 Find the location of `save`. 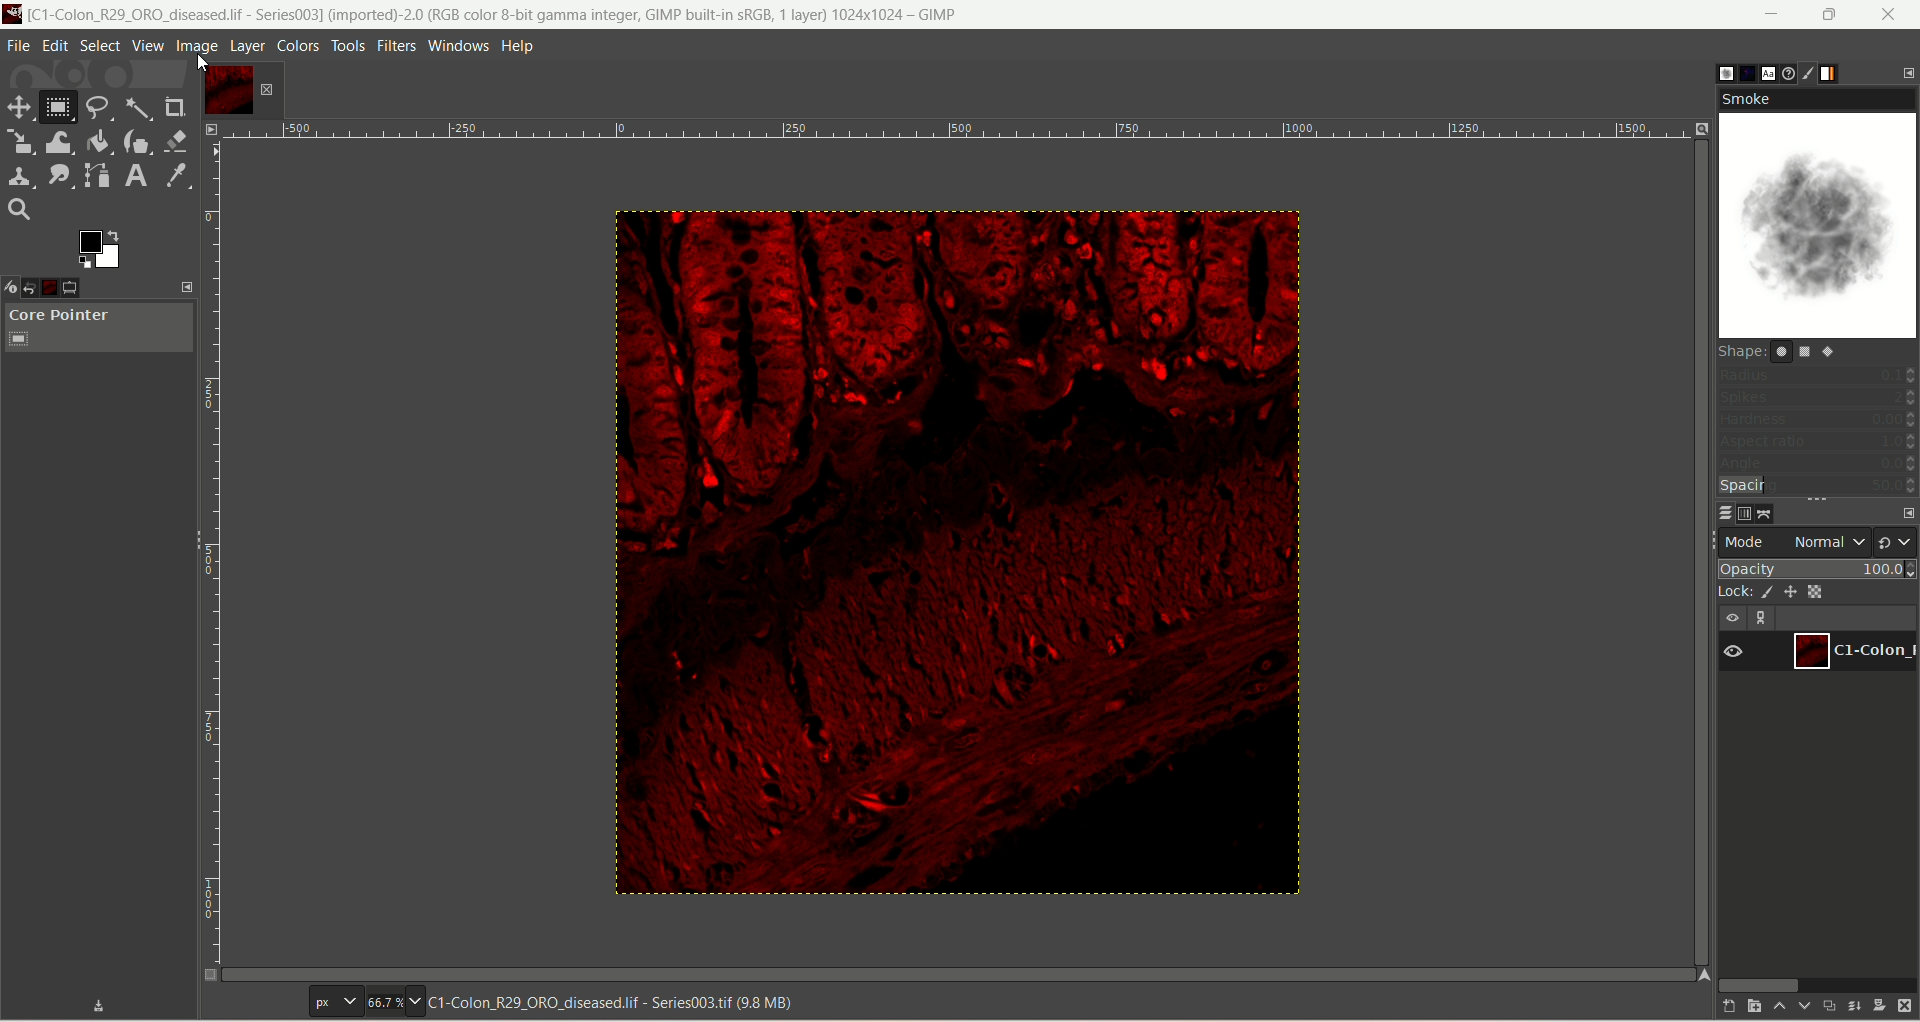

save is located at coordinates (97, 1005).